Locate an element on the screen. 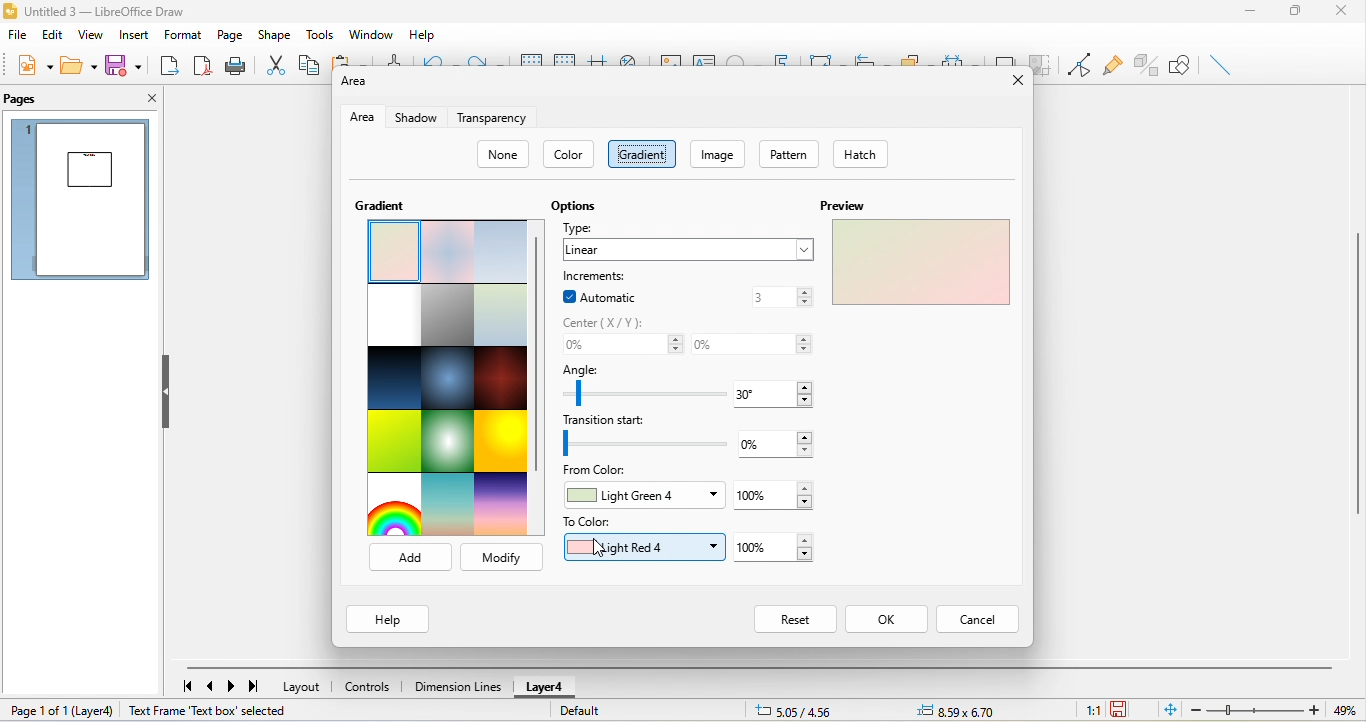 The image size is (1366, 722). display to grids is located at coordinates (532, 57).